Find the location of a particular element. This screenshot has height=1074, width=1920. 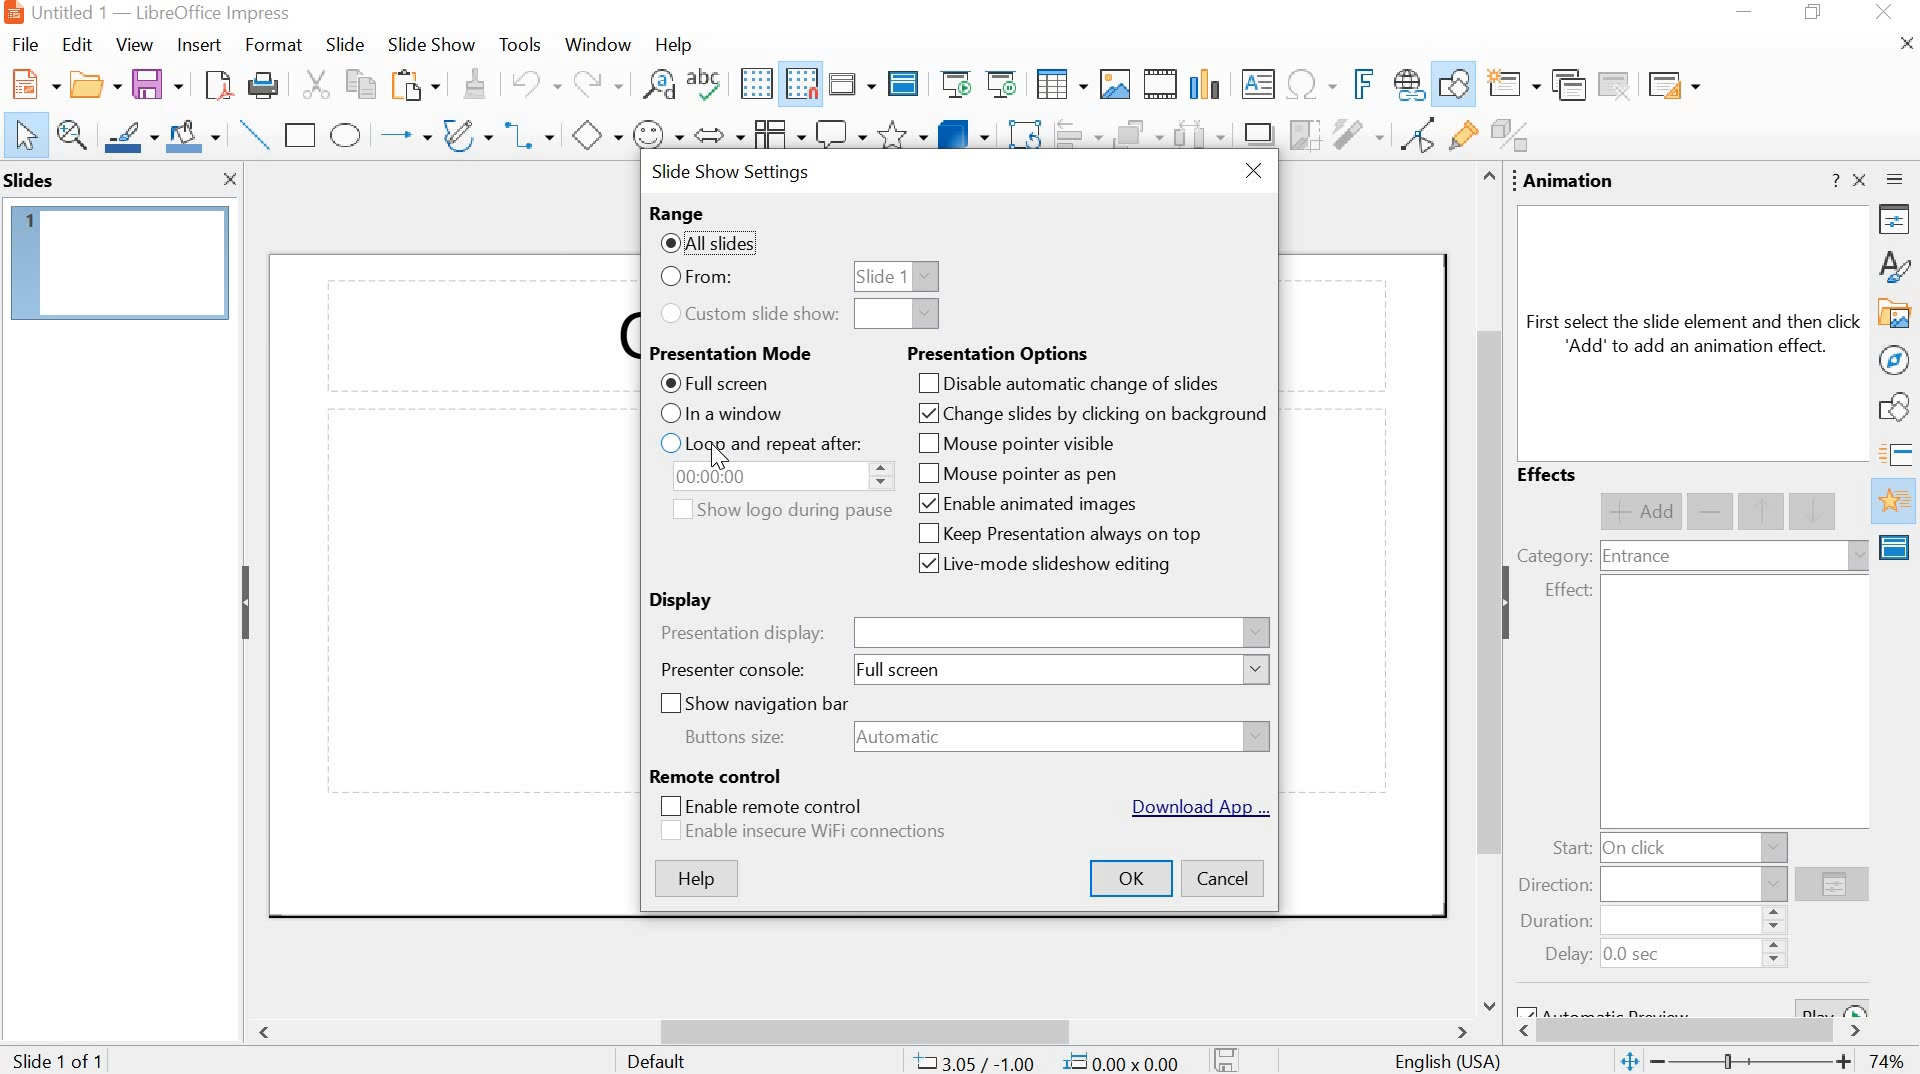

slide show menu is located at coordinates (427, 45).